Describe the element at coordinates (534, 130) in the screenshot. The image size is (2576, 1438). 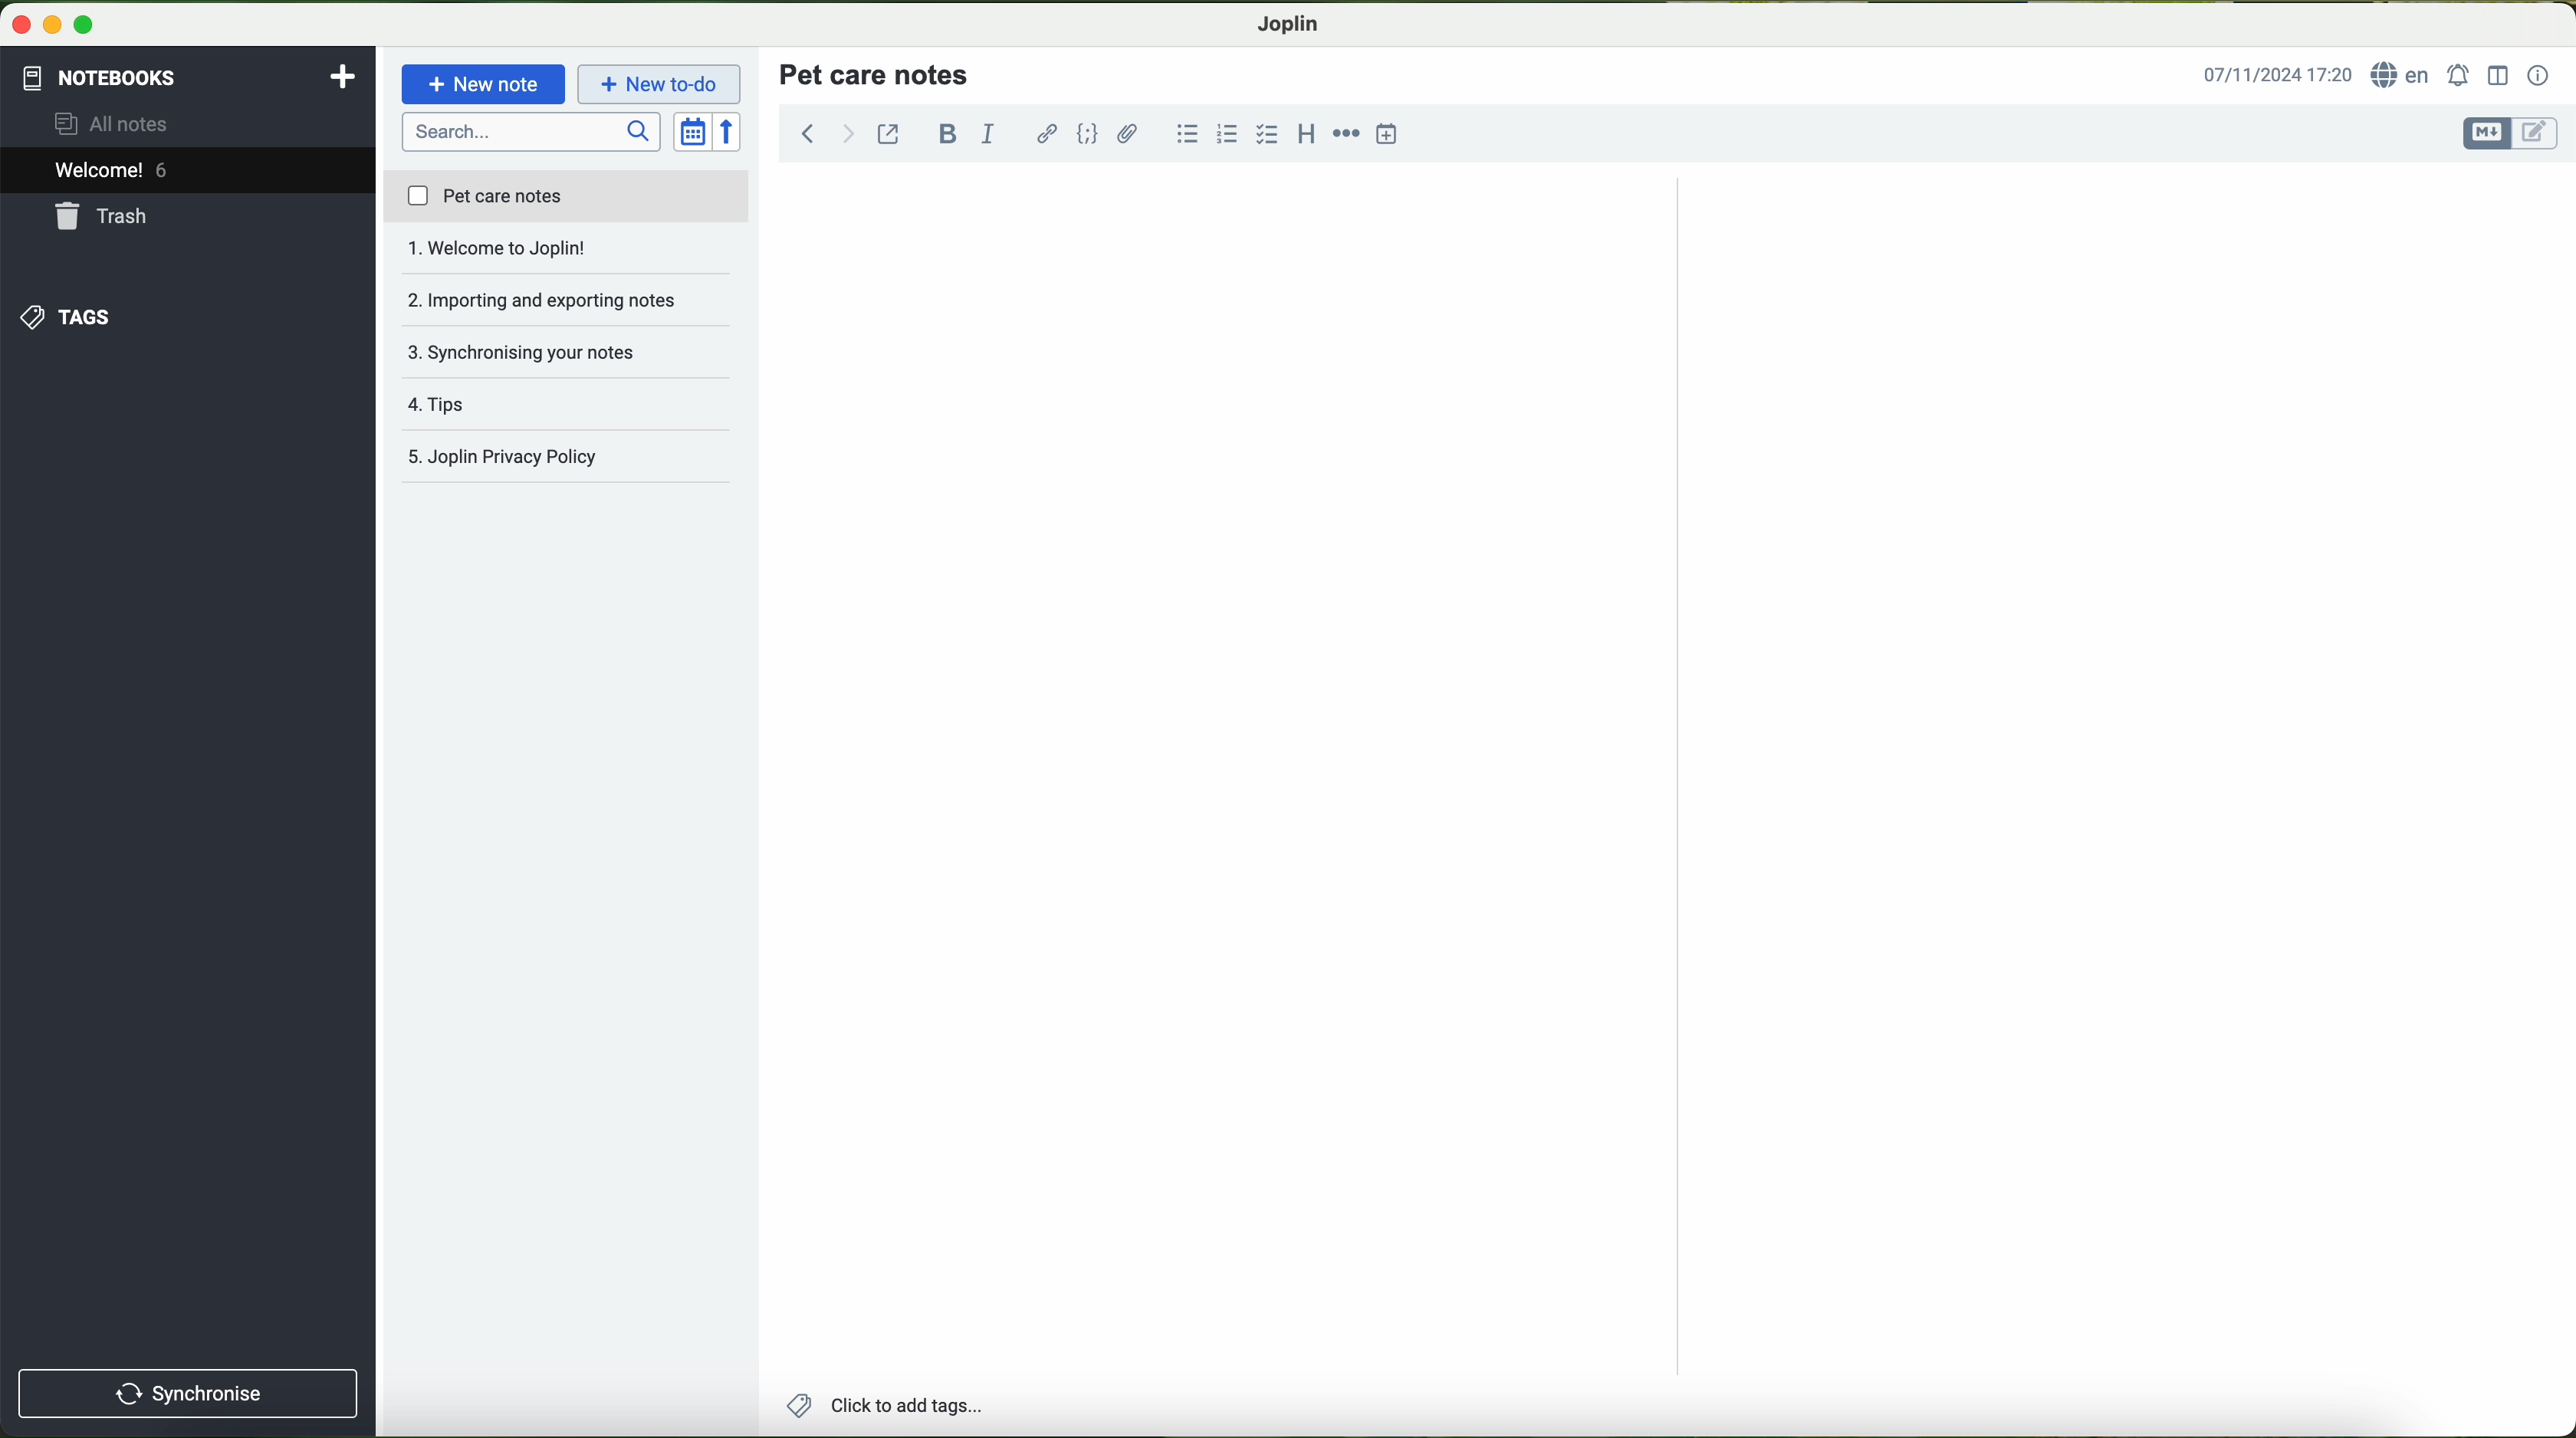
I see `search bar` at that location.